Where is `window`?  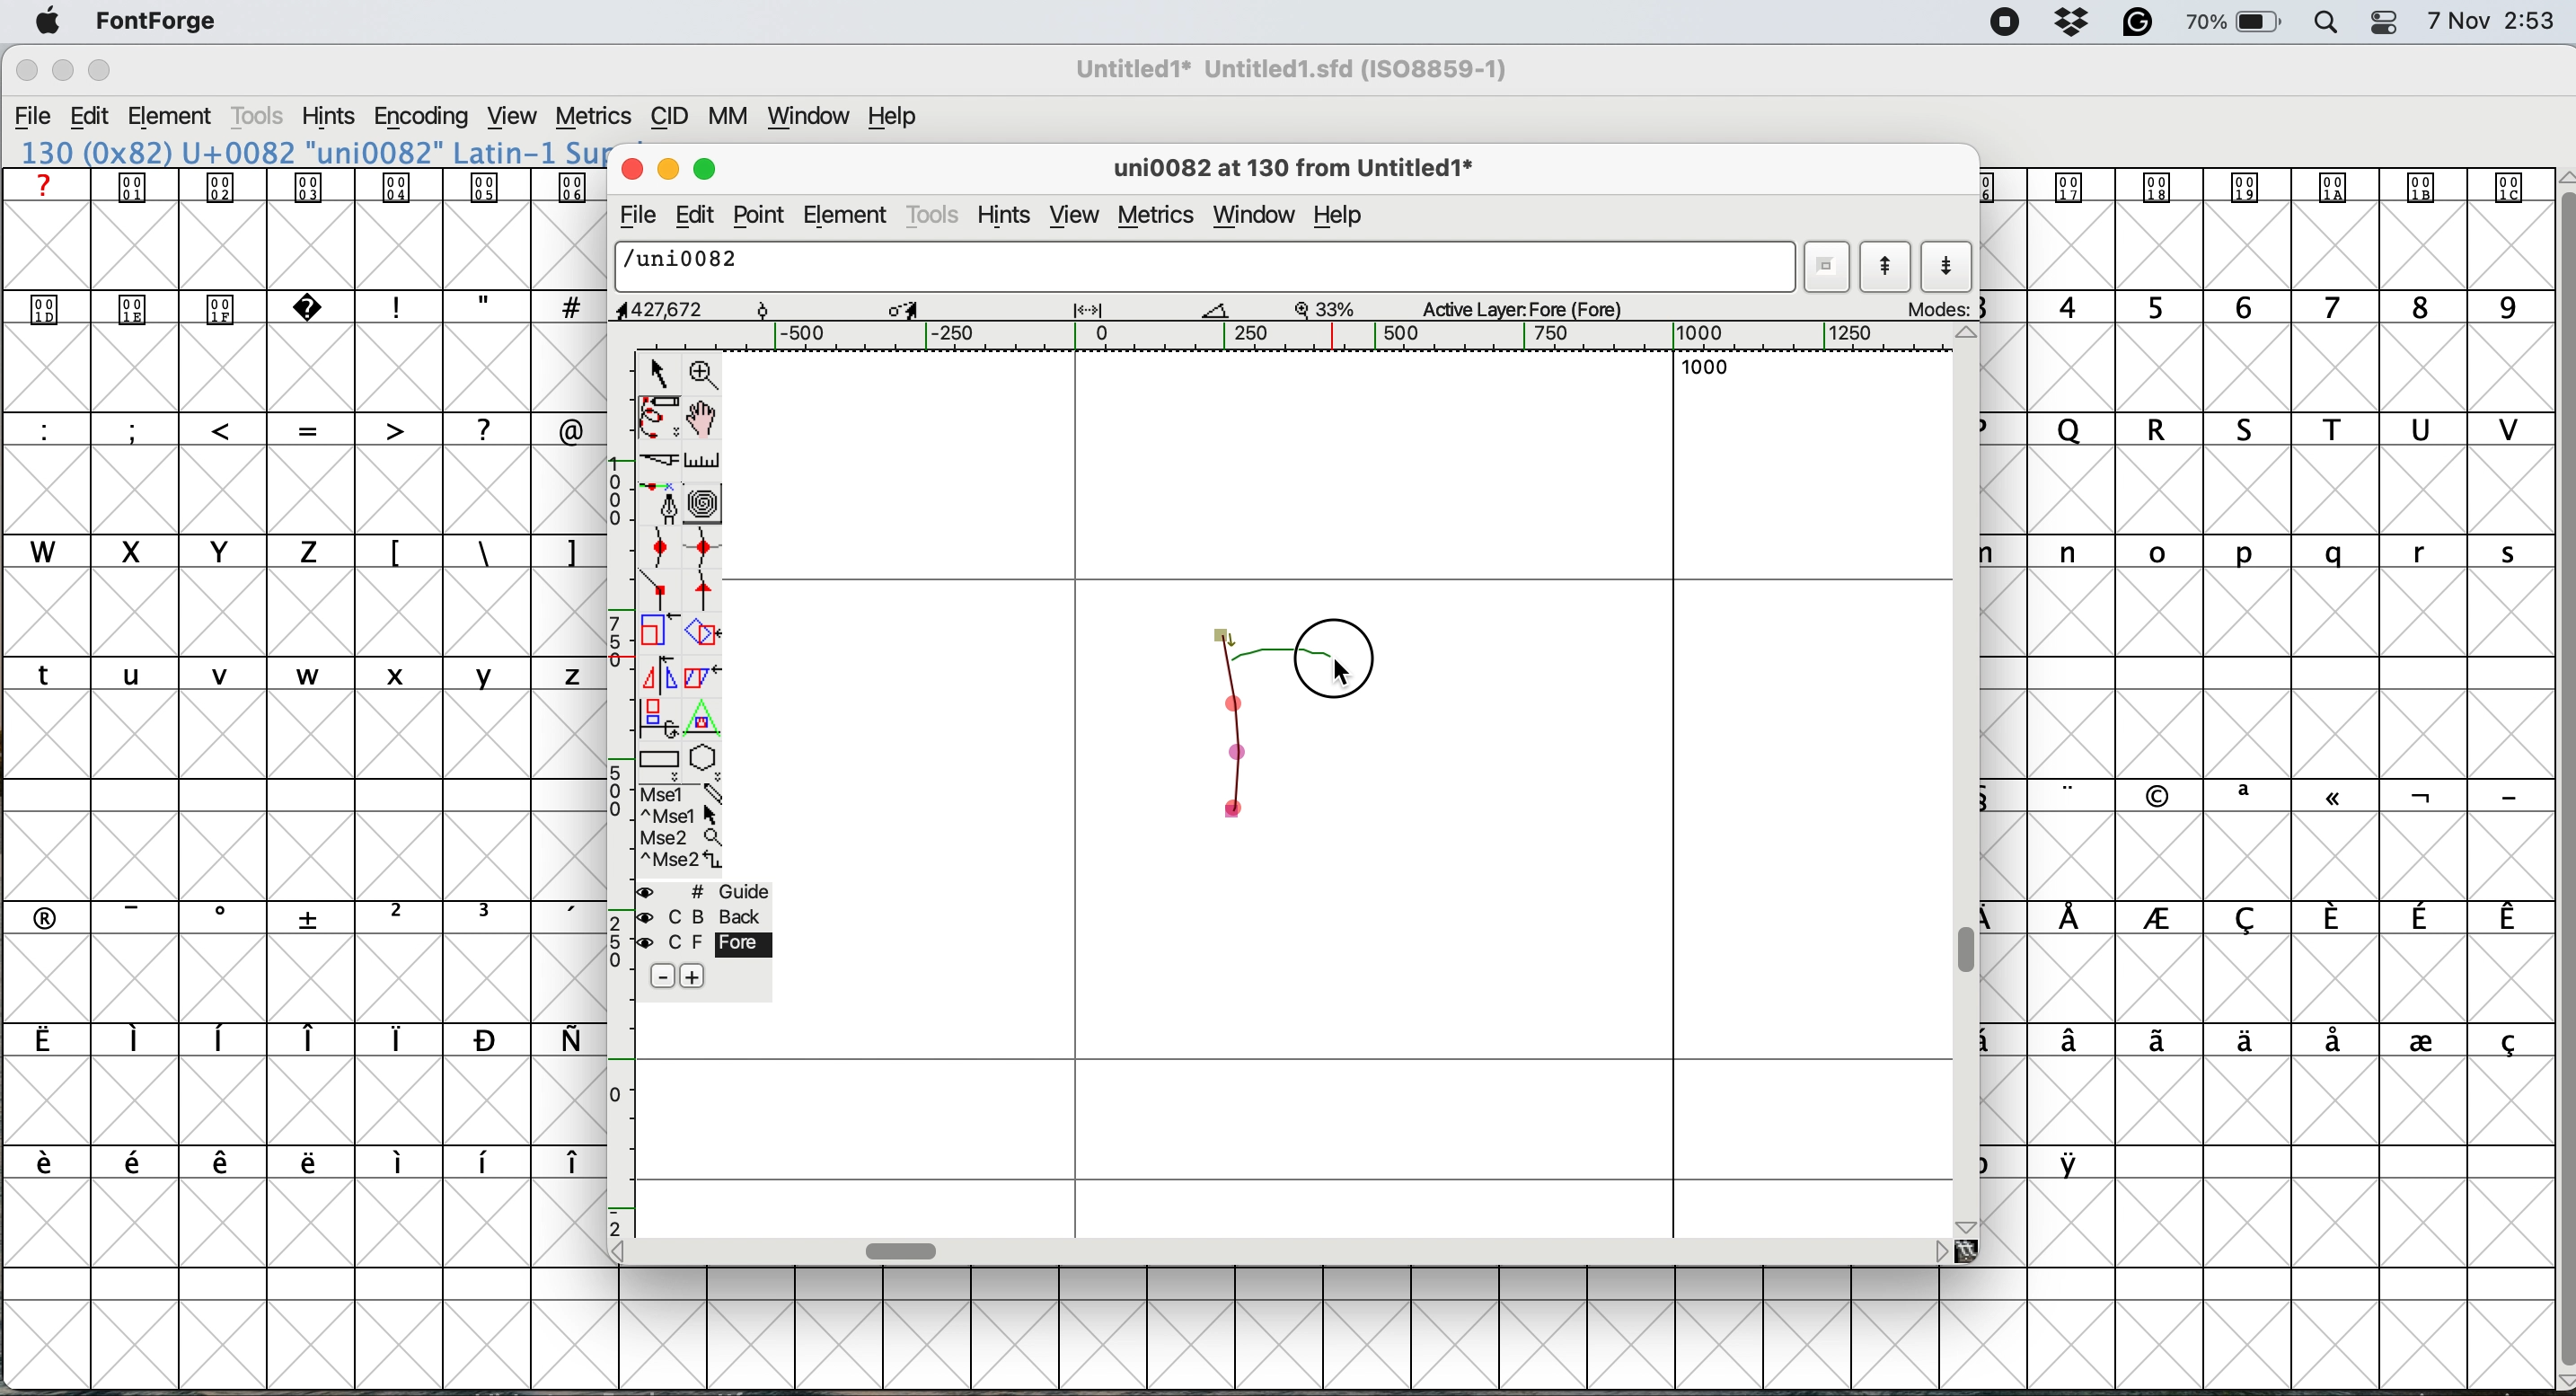
window is located at coordinates (814, 119).